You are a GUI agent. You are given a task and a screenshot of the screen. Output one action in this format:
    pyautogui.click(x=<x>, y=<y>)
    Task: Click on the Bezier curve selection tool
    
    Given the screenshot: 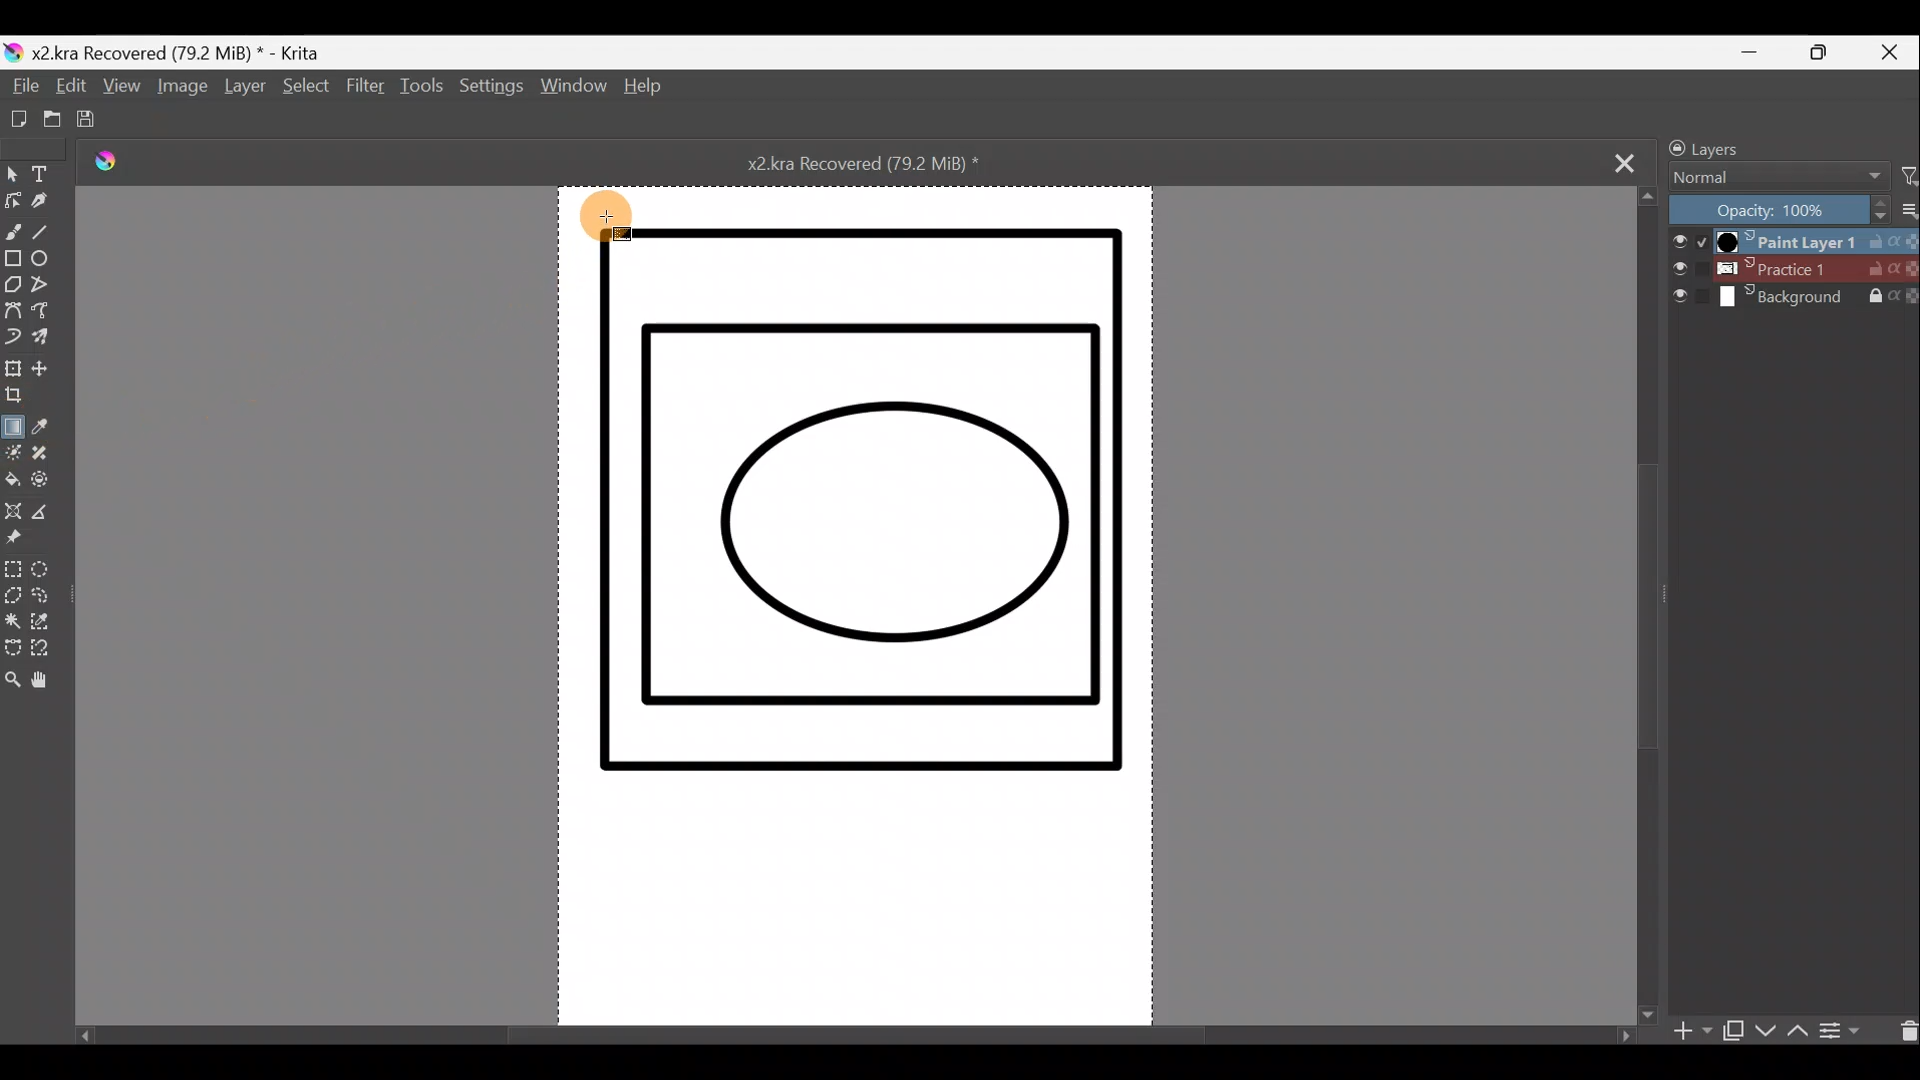 What is the action you would take?
    pyautogui.click(x=12, y=650)
    